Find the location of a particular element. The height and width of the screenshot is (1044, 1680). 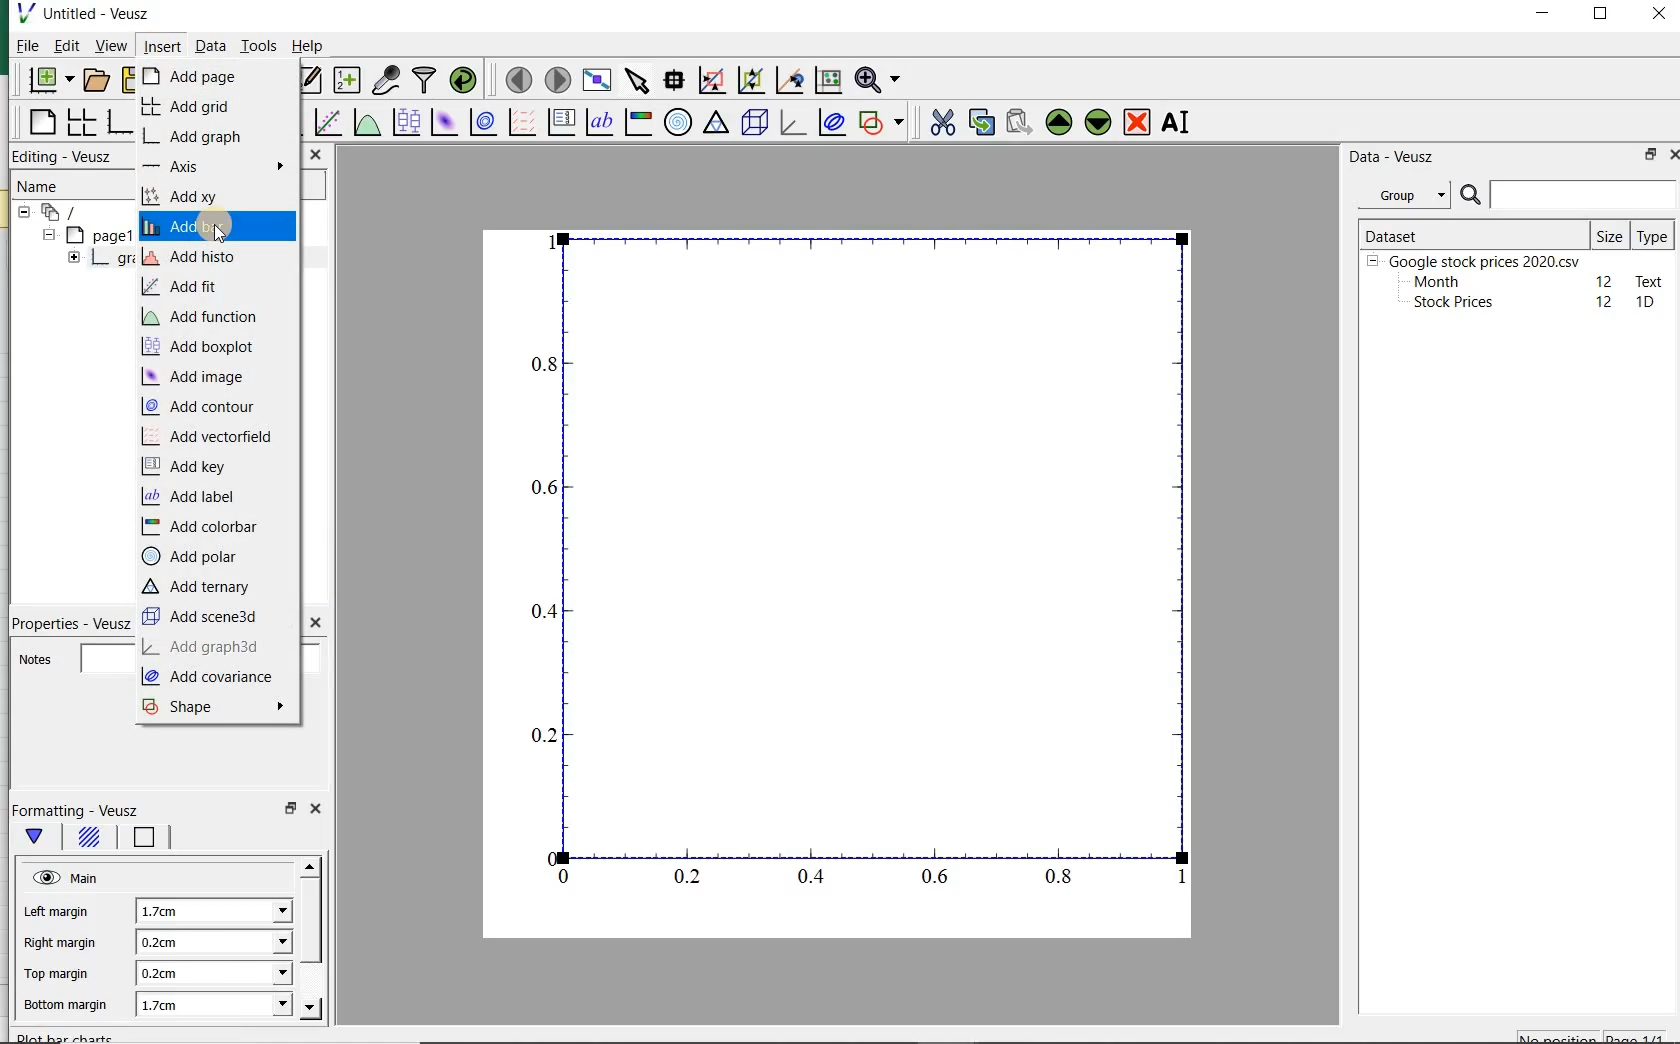

reload linked datasets is located at coordinates (467, 81).